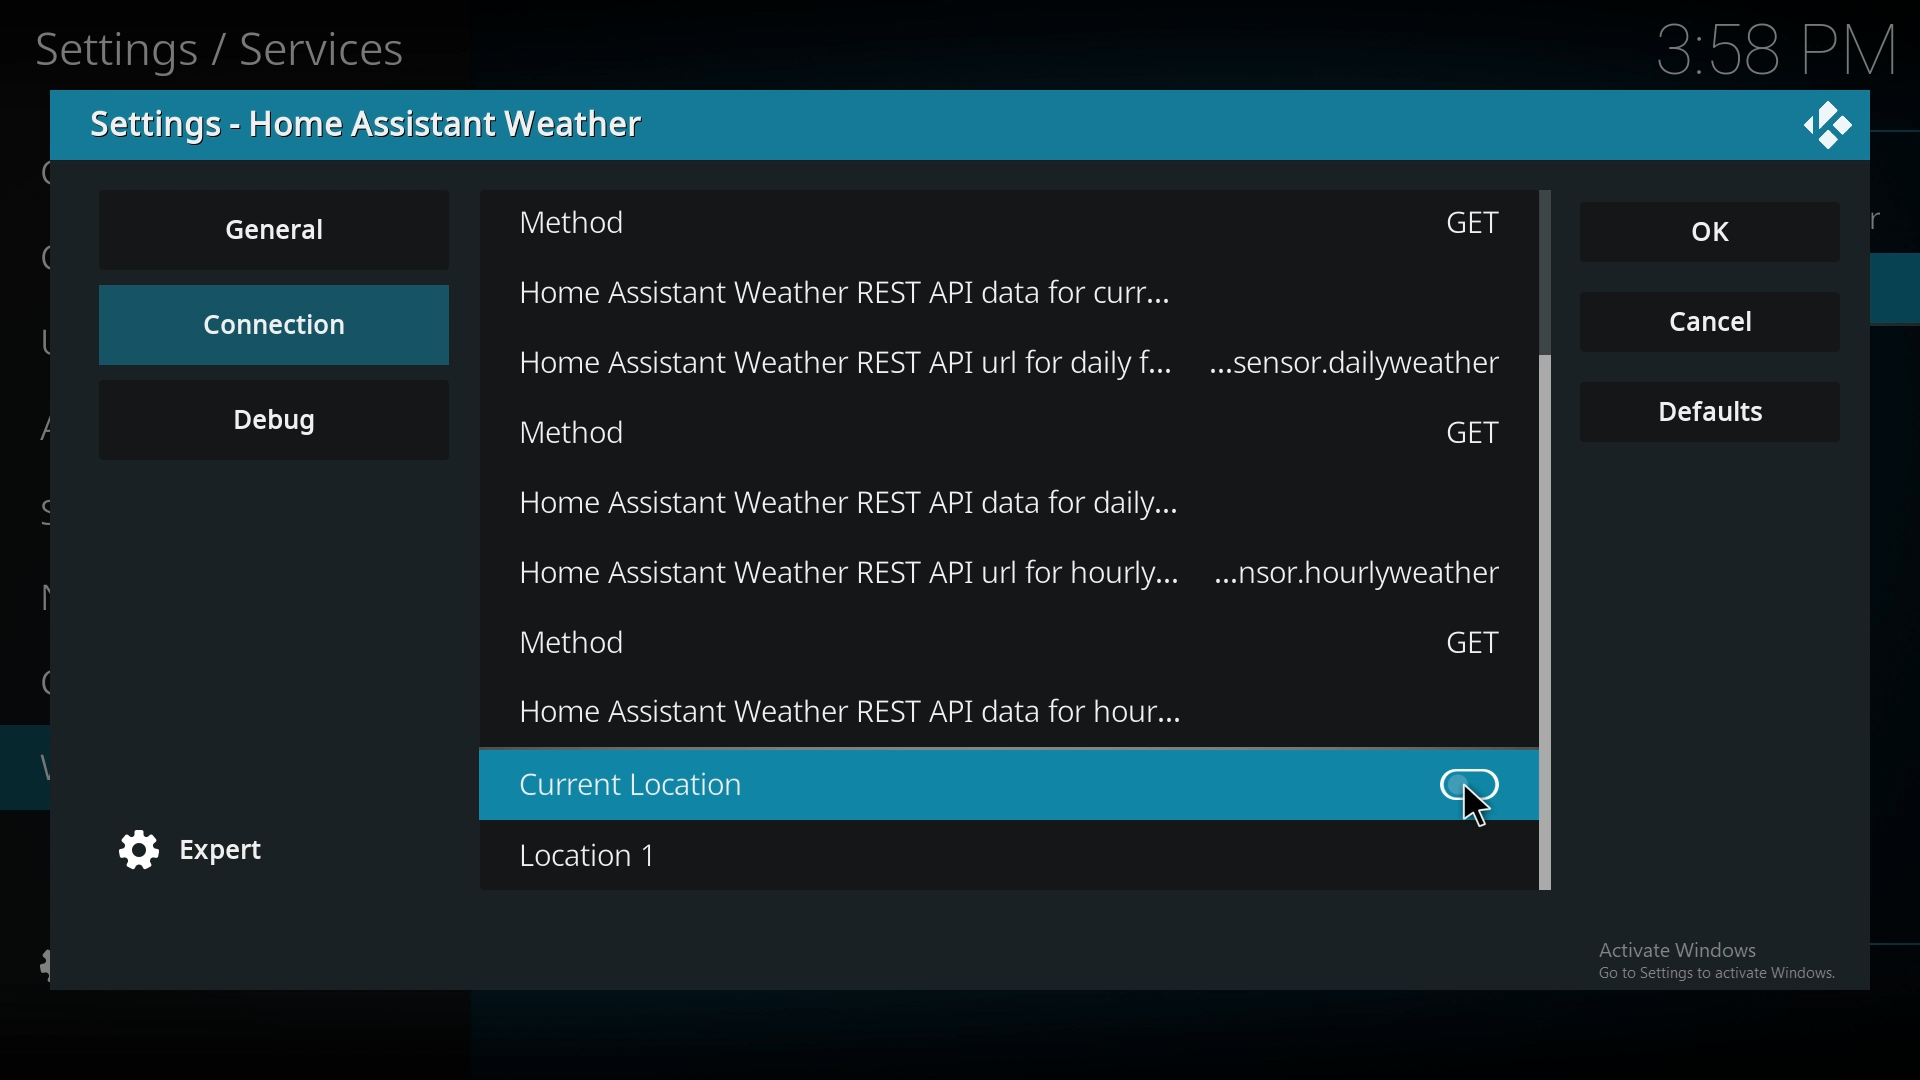 The width and height of the screenshot is (1920, 1080). Describe the element at coordinates (1778, 46) in the screenshot. I see `Time` at that location.